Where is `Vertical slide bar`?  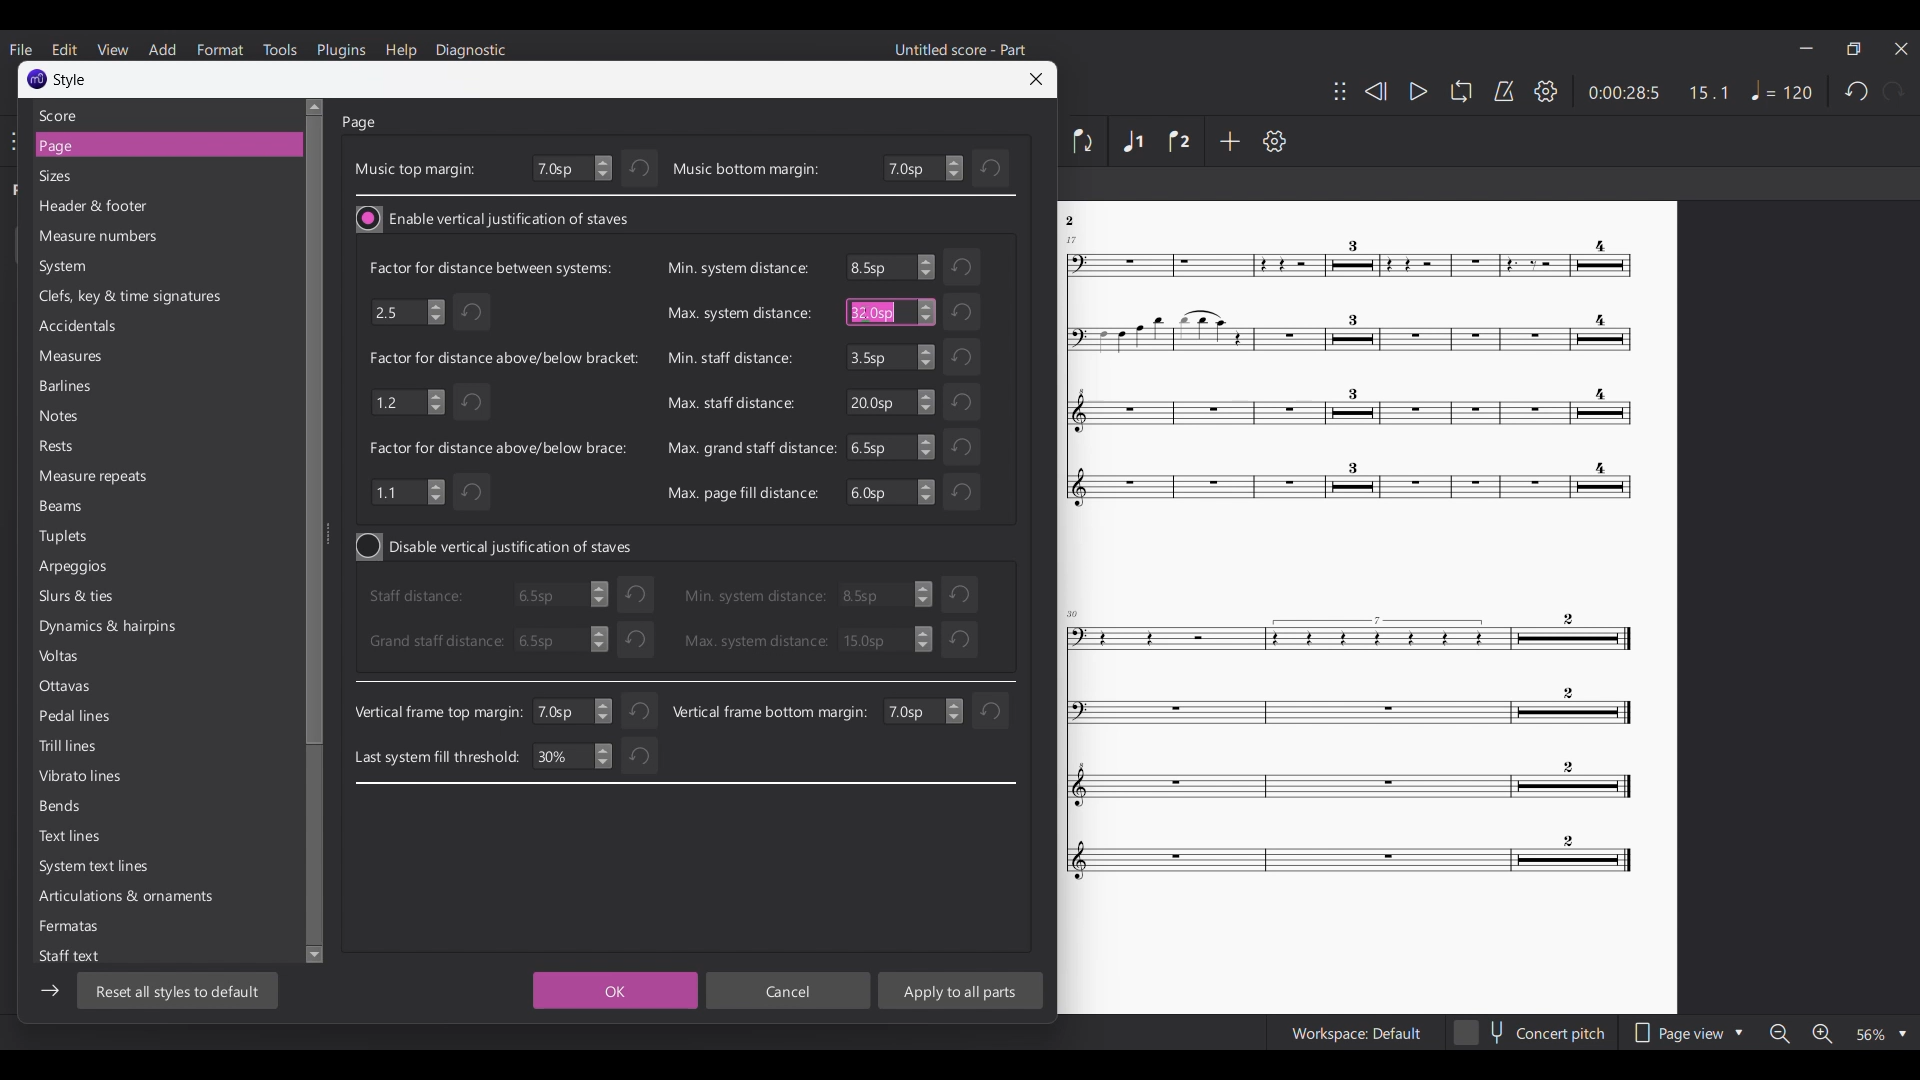 Vertical slide bar is located at coordinates (314, 532).